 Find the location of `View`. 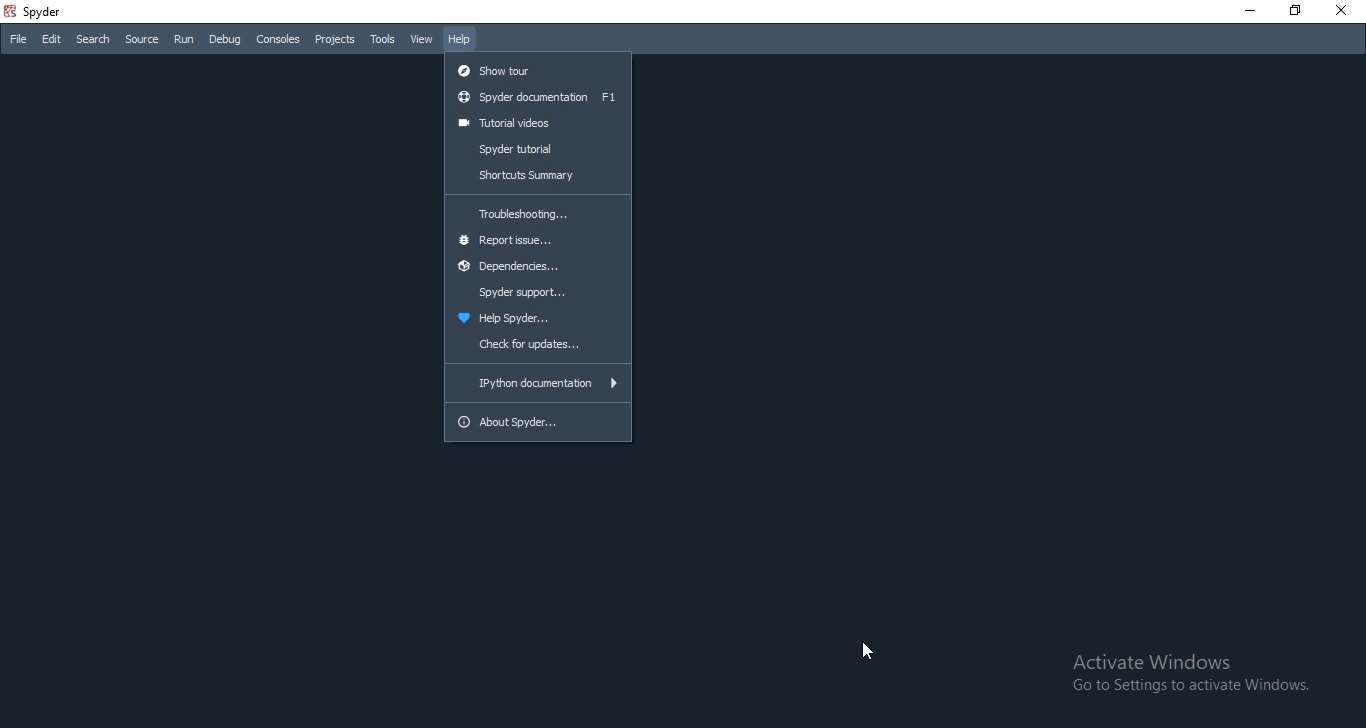

View is located at coordinates (423, 37).